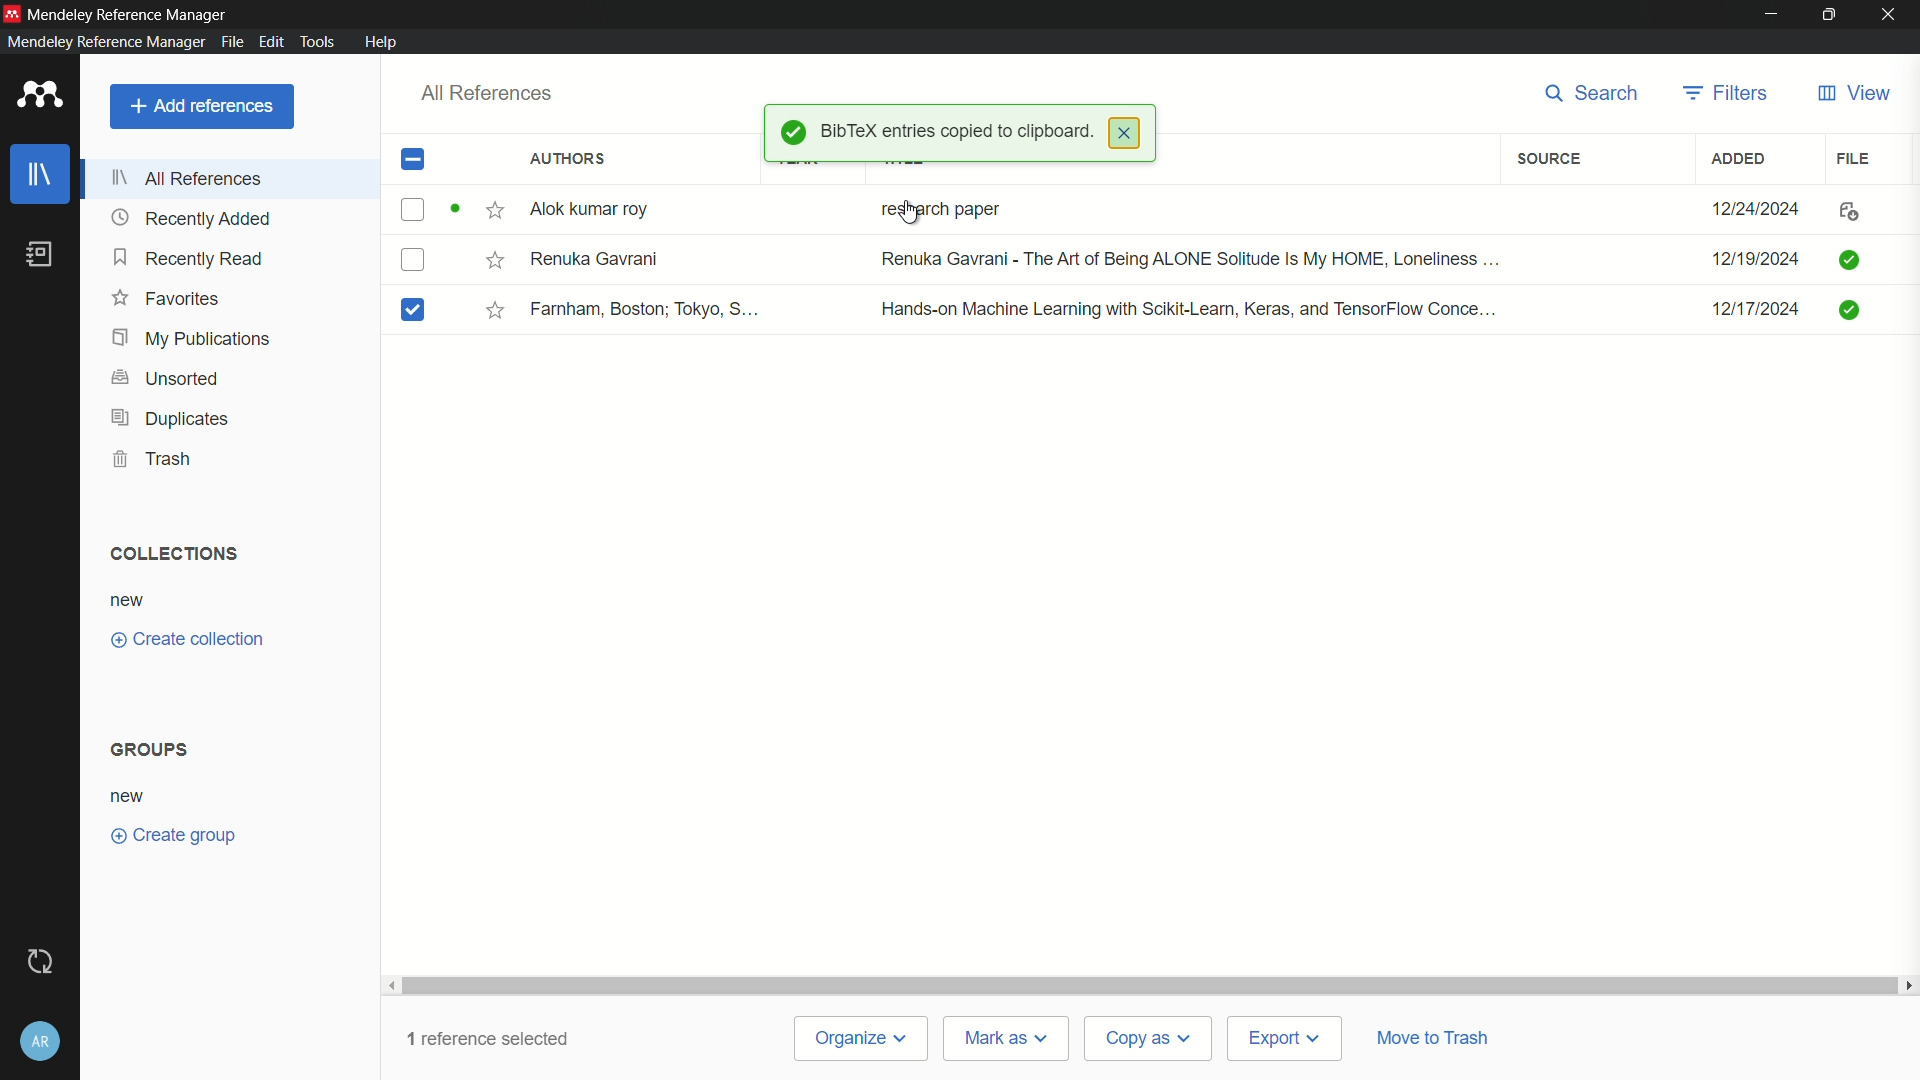  What do you see at coordinates (131, 795) in the screenshot?
I see `new` at bounding box center [131, 795].